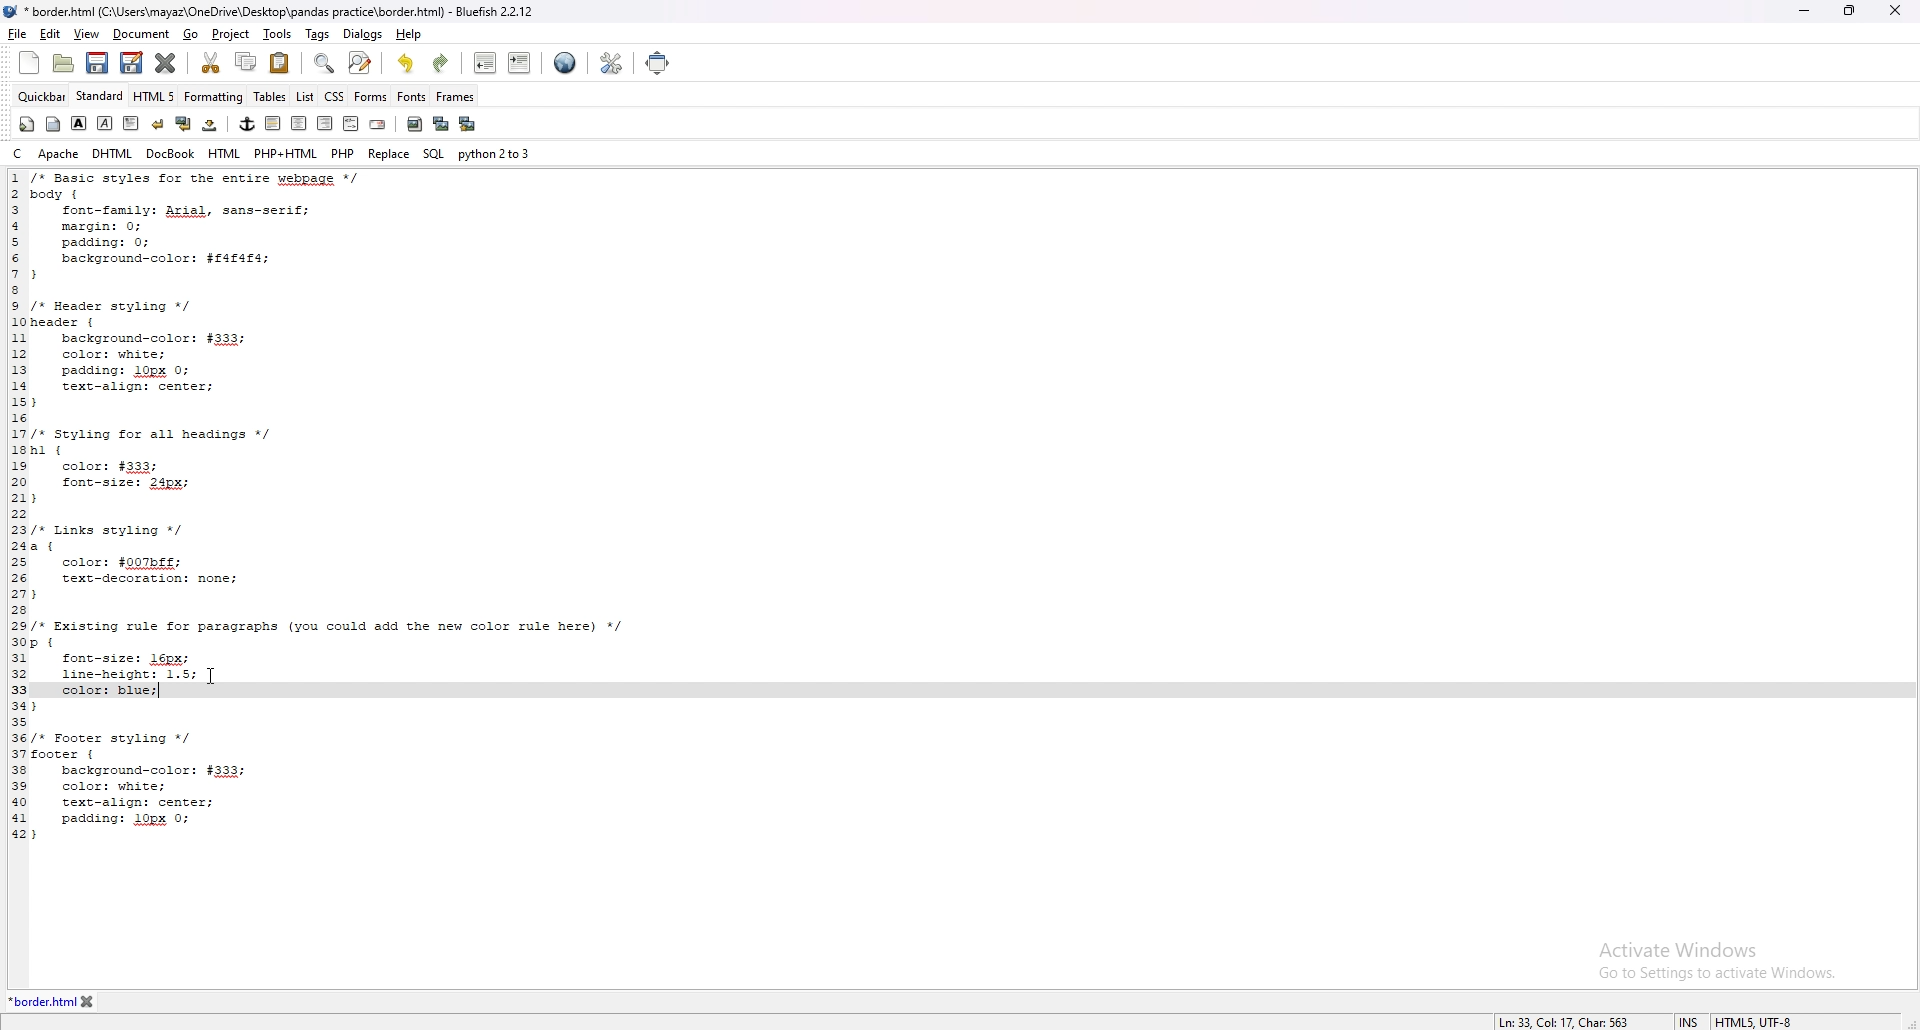  What do you see at coordinates (358, 417) in the screenshot?
I see `code to change text color of all paragraphs` at bounding box center [358, 417].